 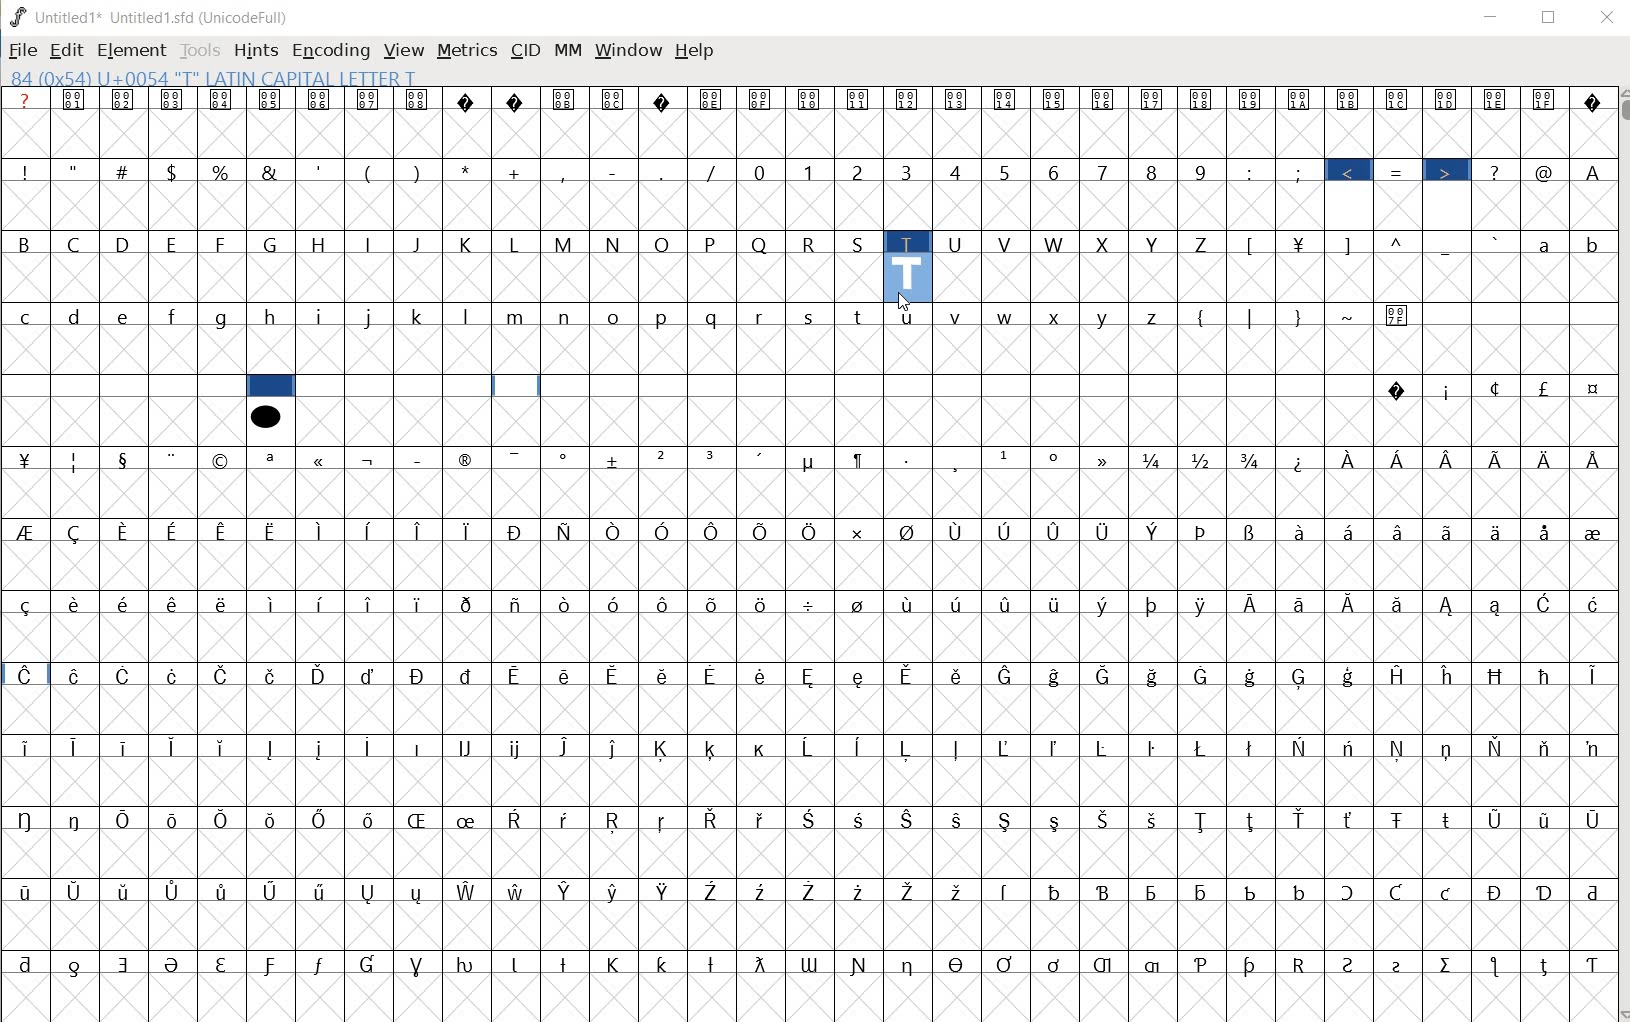 What do you see at coordinates (1156, 243) in the screenshot?
I see `Y` at bounding box center [1156, 243].